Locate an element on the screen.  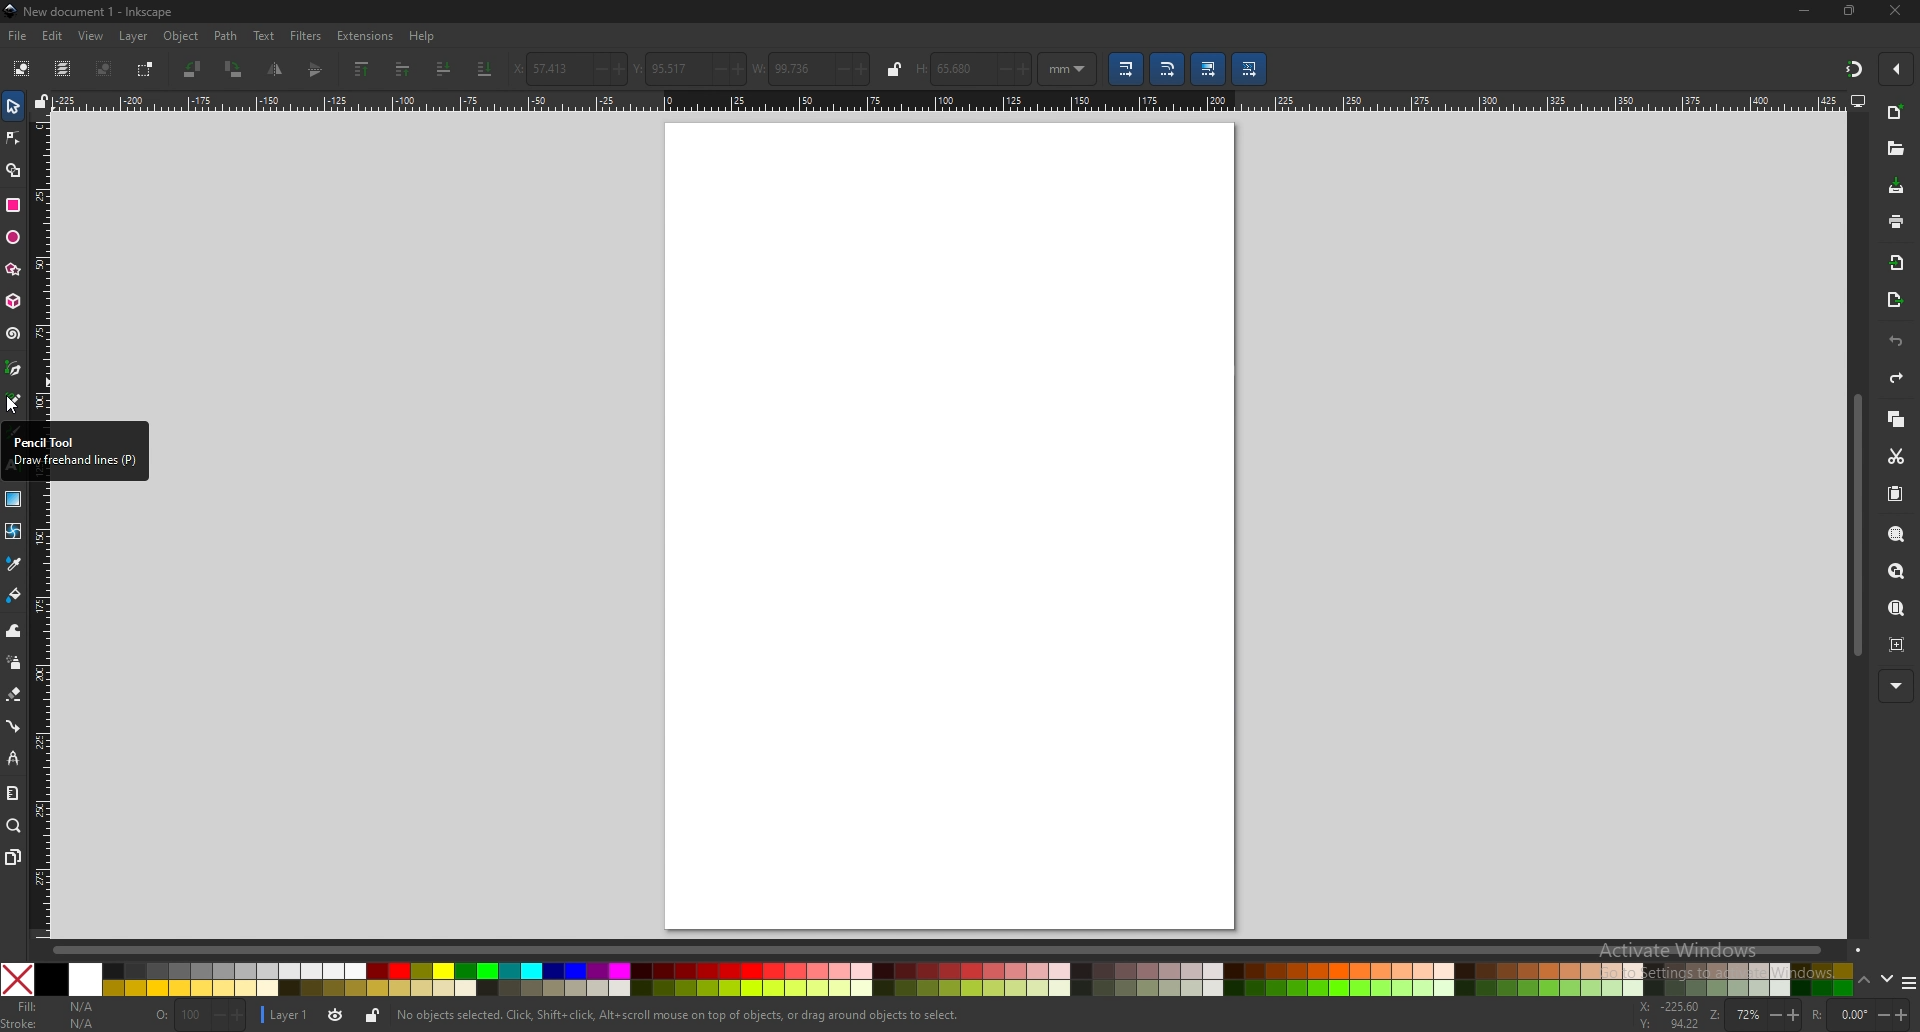
lock guides is located at coordinates (41, 100).